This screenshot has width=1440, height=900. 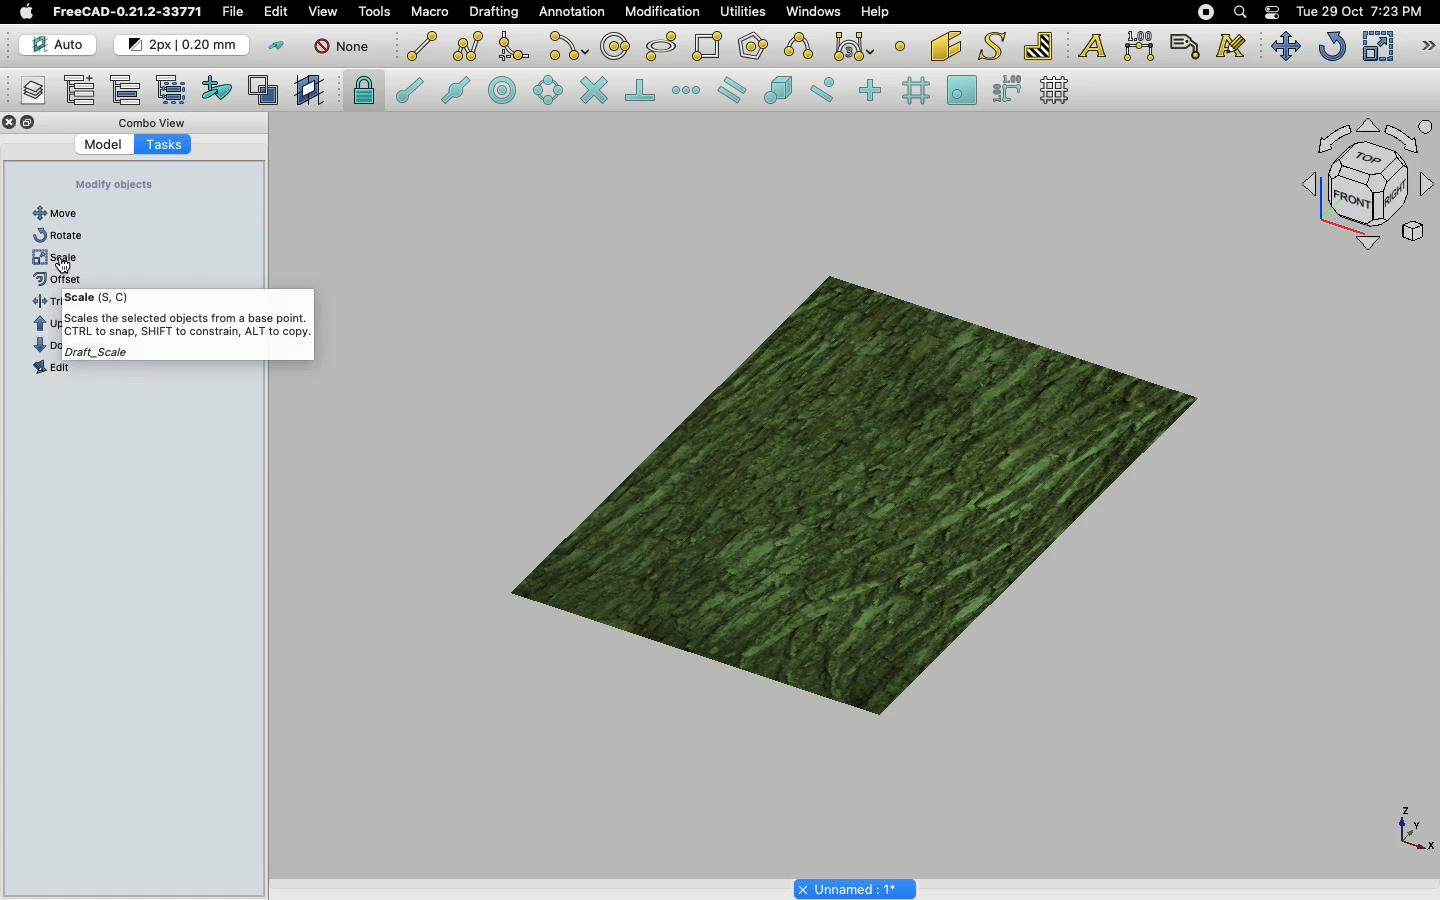 What do you see at coordinates (148, 120) in the screenshot?
I see `Combo view` at bounding box center [148, 120].